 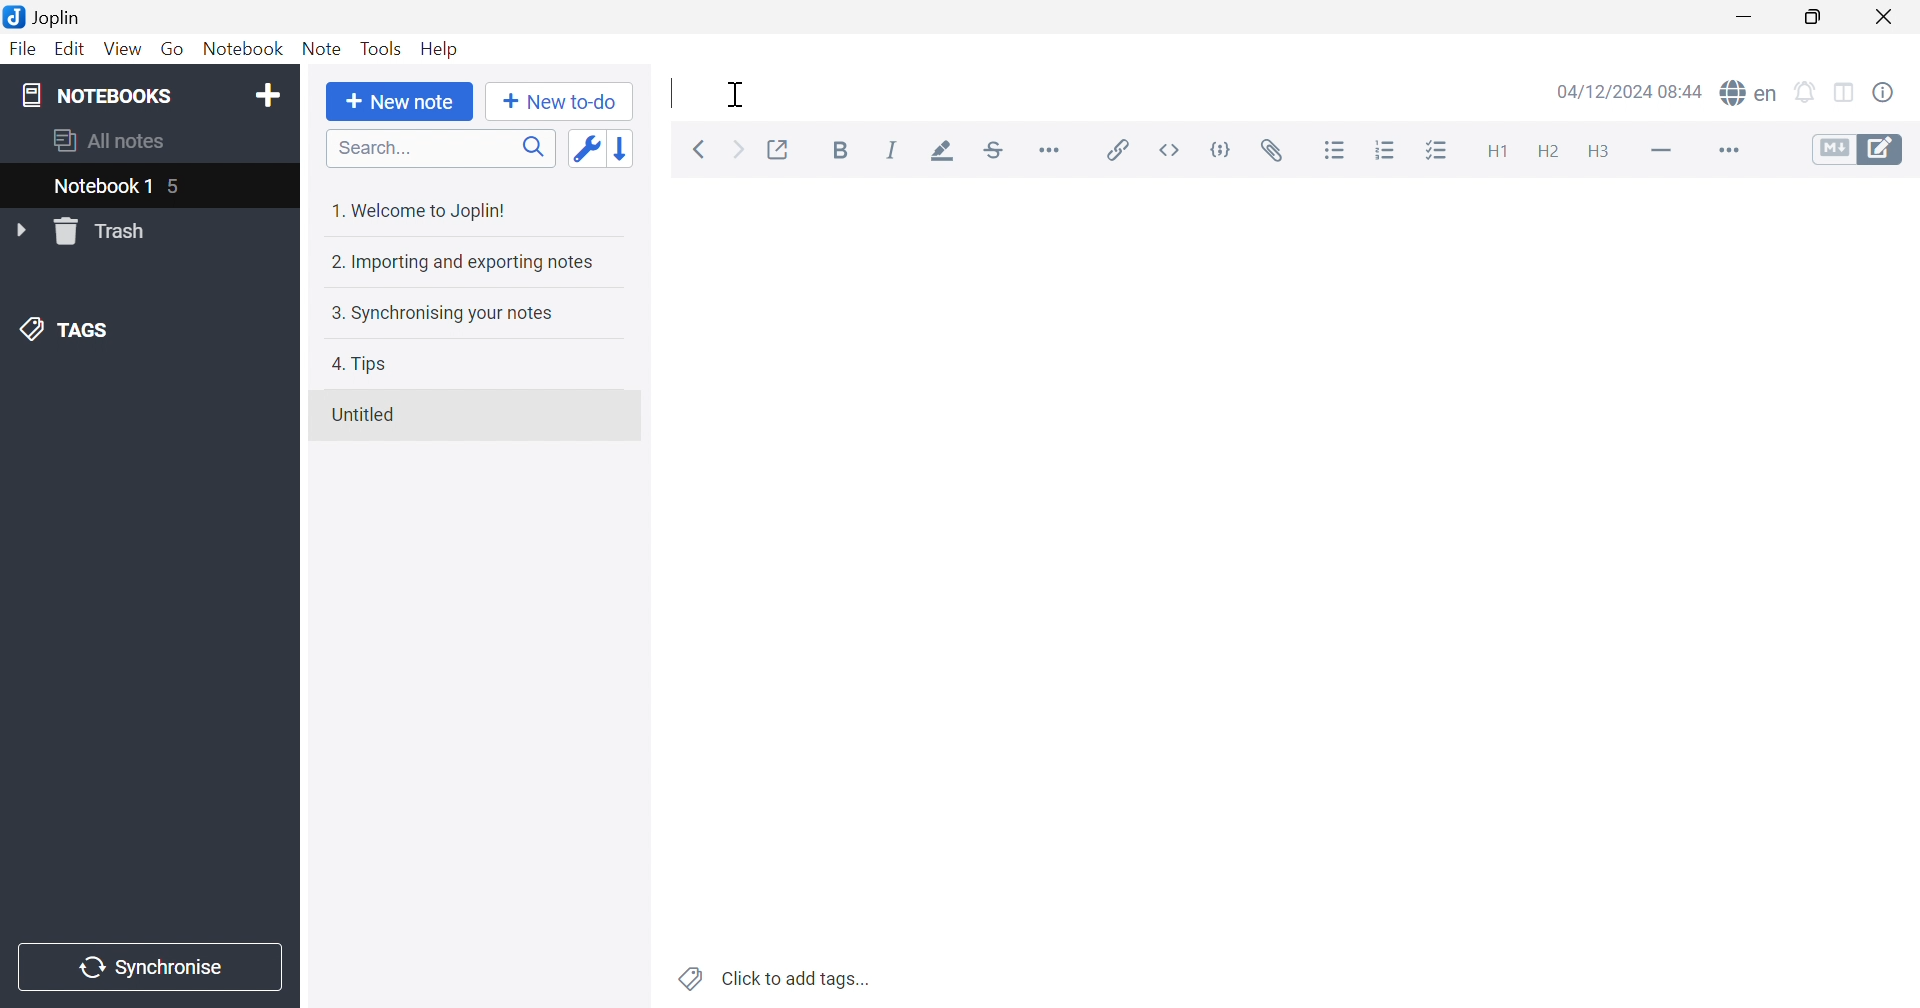 What do you see at coordinates (1748, 16) in the screenshot?
I see `Minimize` at bounding box center [1748, 16].